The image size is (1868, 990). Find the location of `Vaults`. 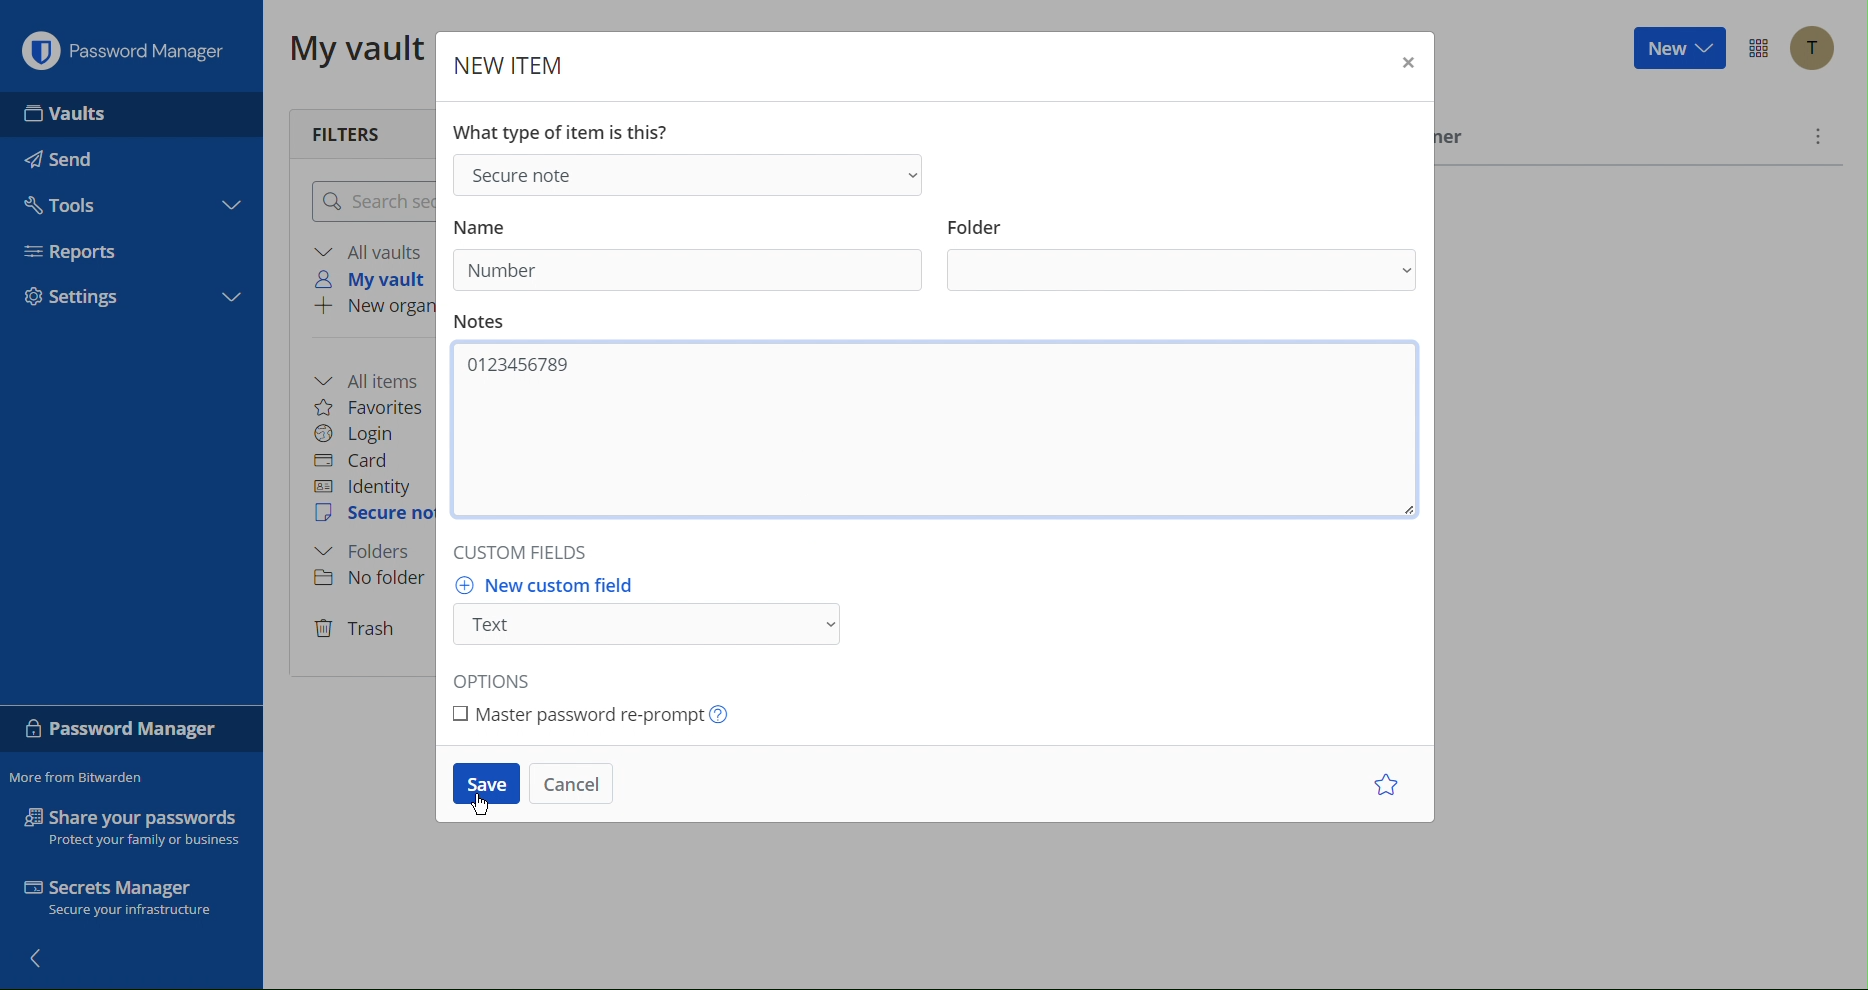

Vaults is located at coordinates (68, 112).